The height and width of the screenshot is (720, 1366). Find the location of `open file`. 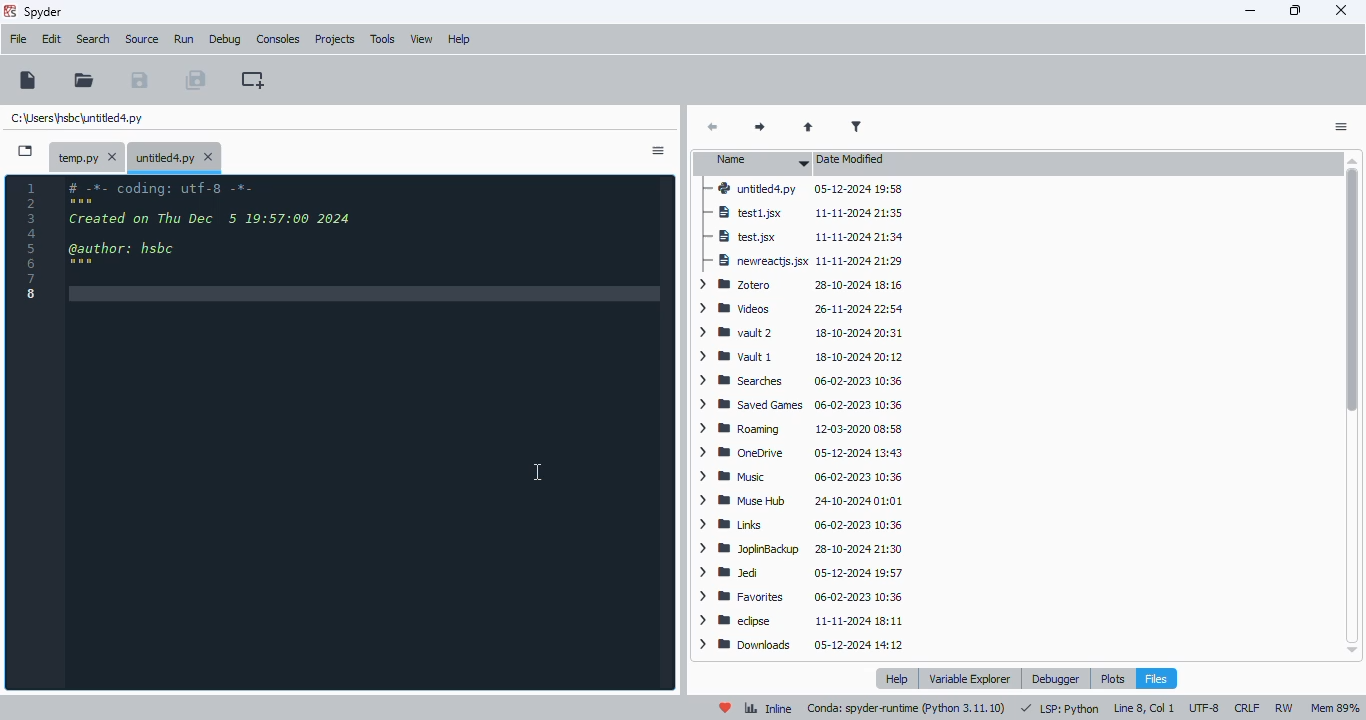

open file is located at coordinates (85, 79).